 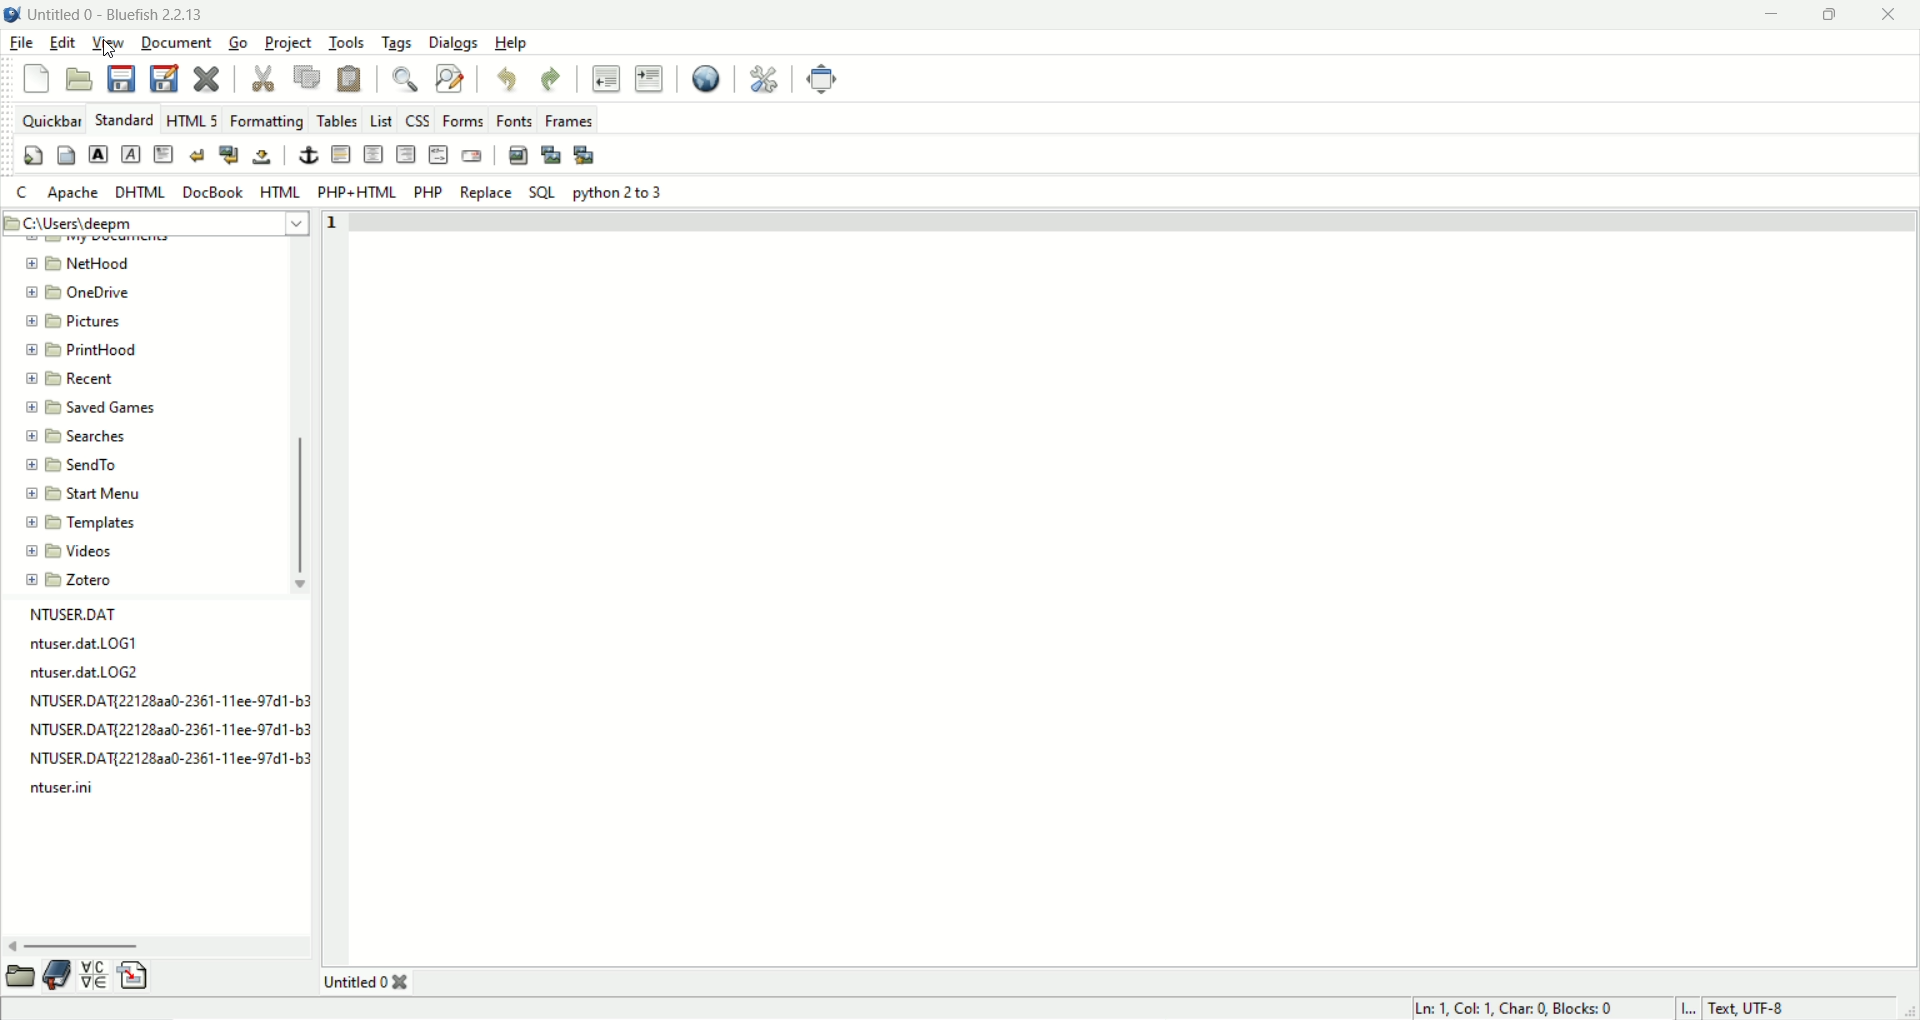 What do you see at coordinates (270, 118) in the screenshot?
I see `formatting` at bounding box center [270, 118].